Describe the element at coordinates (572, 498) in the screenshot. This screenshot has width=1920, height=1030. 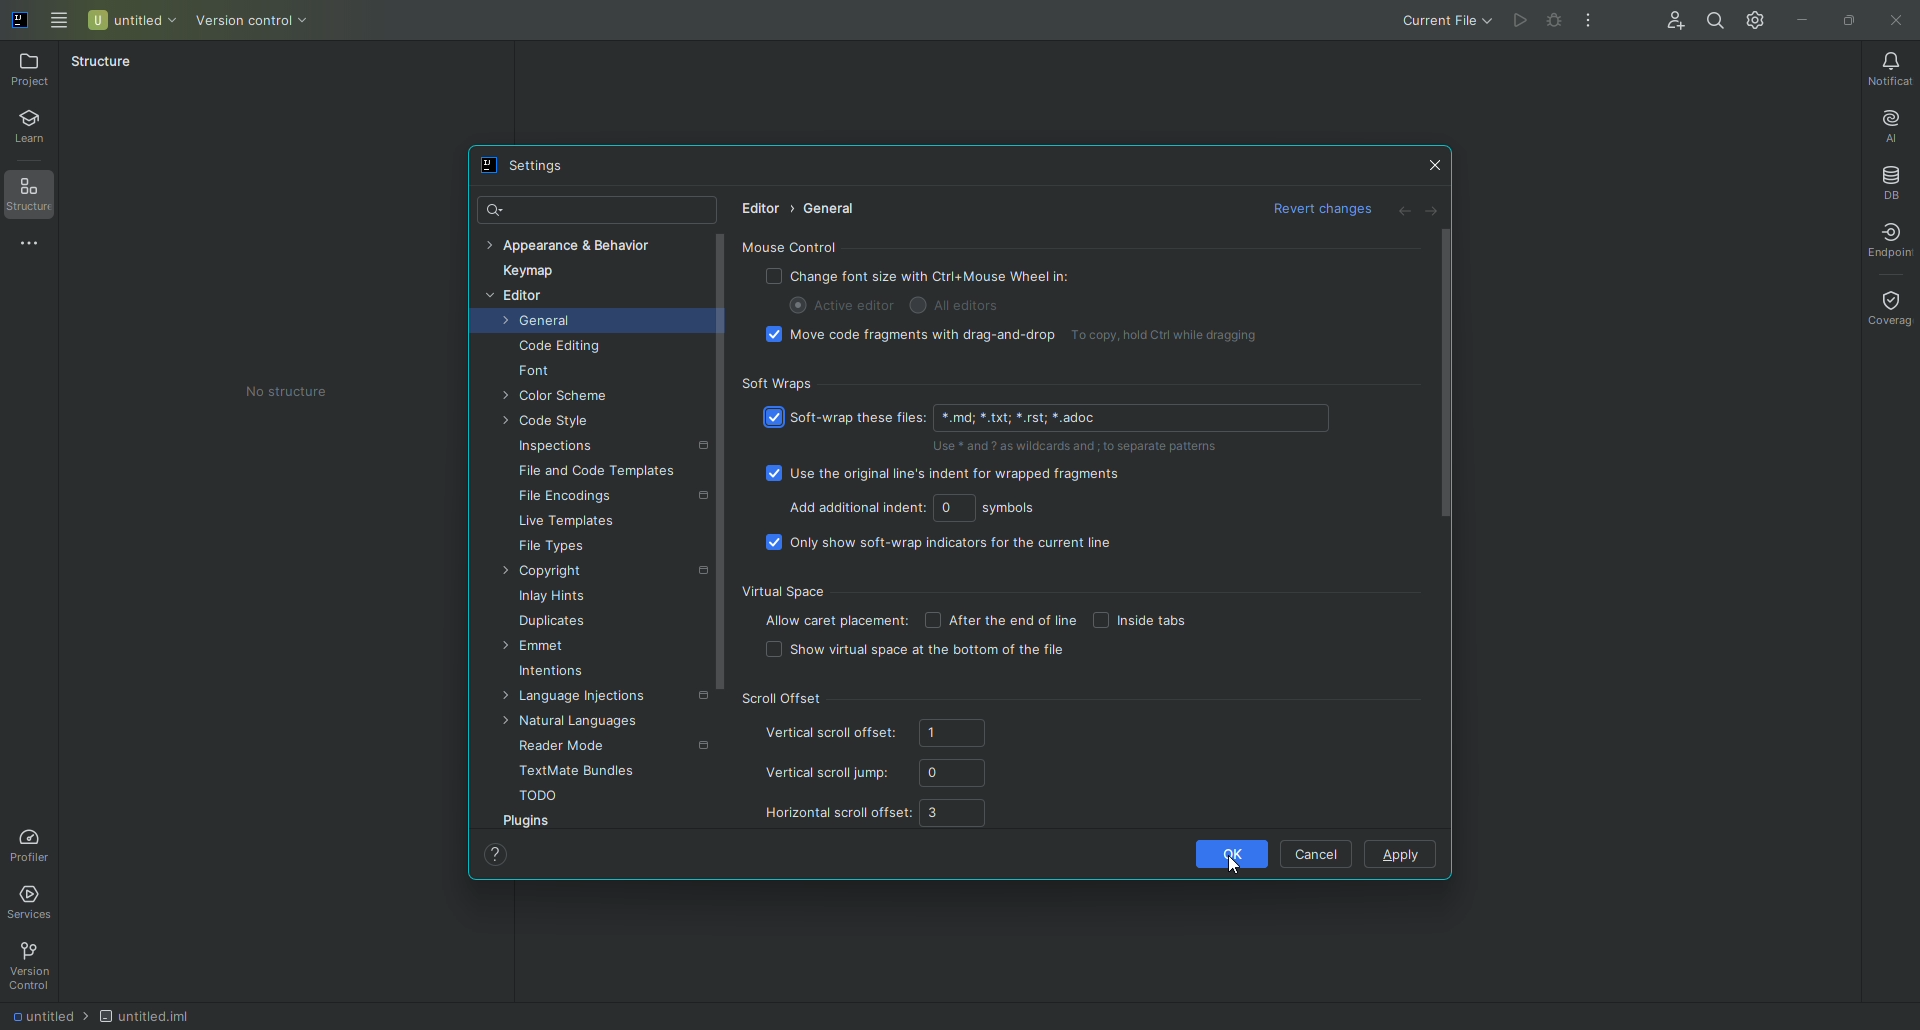
I see `File Encodings` at that location.